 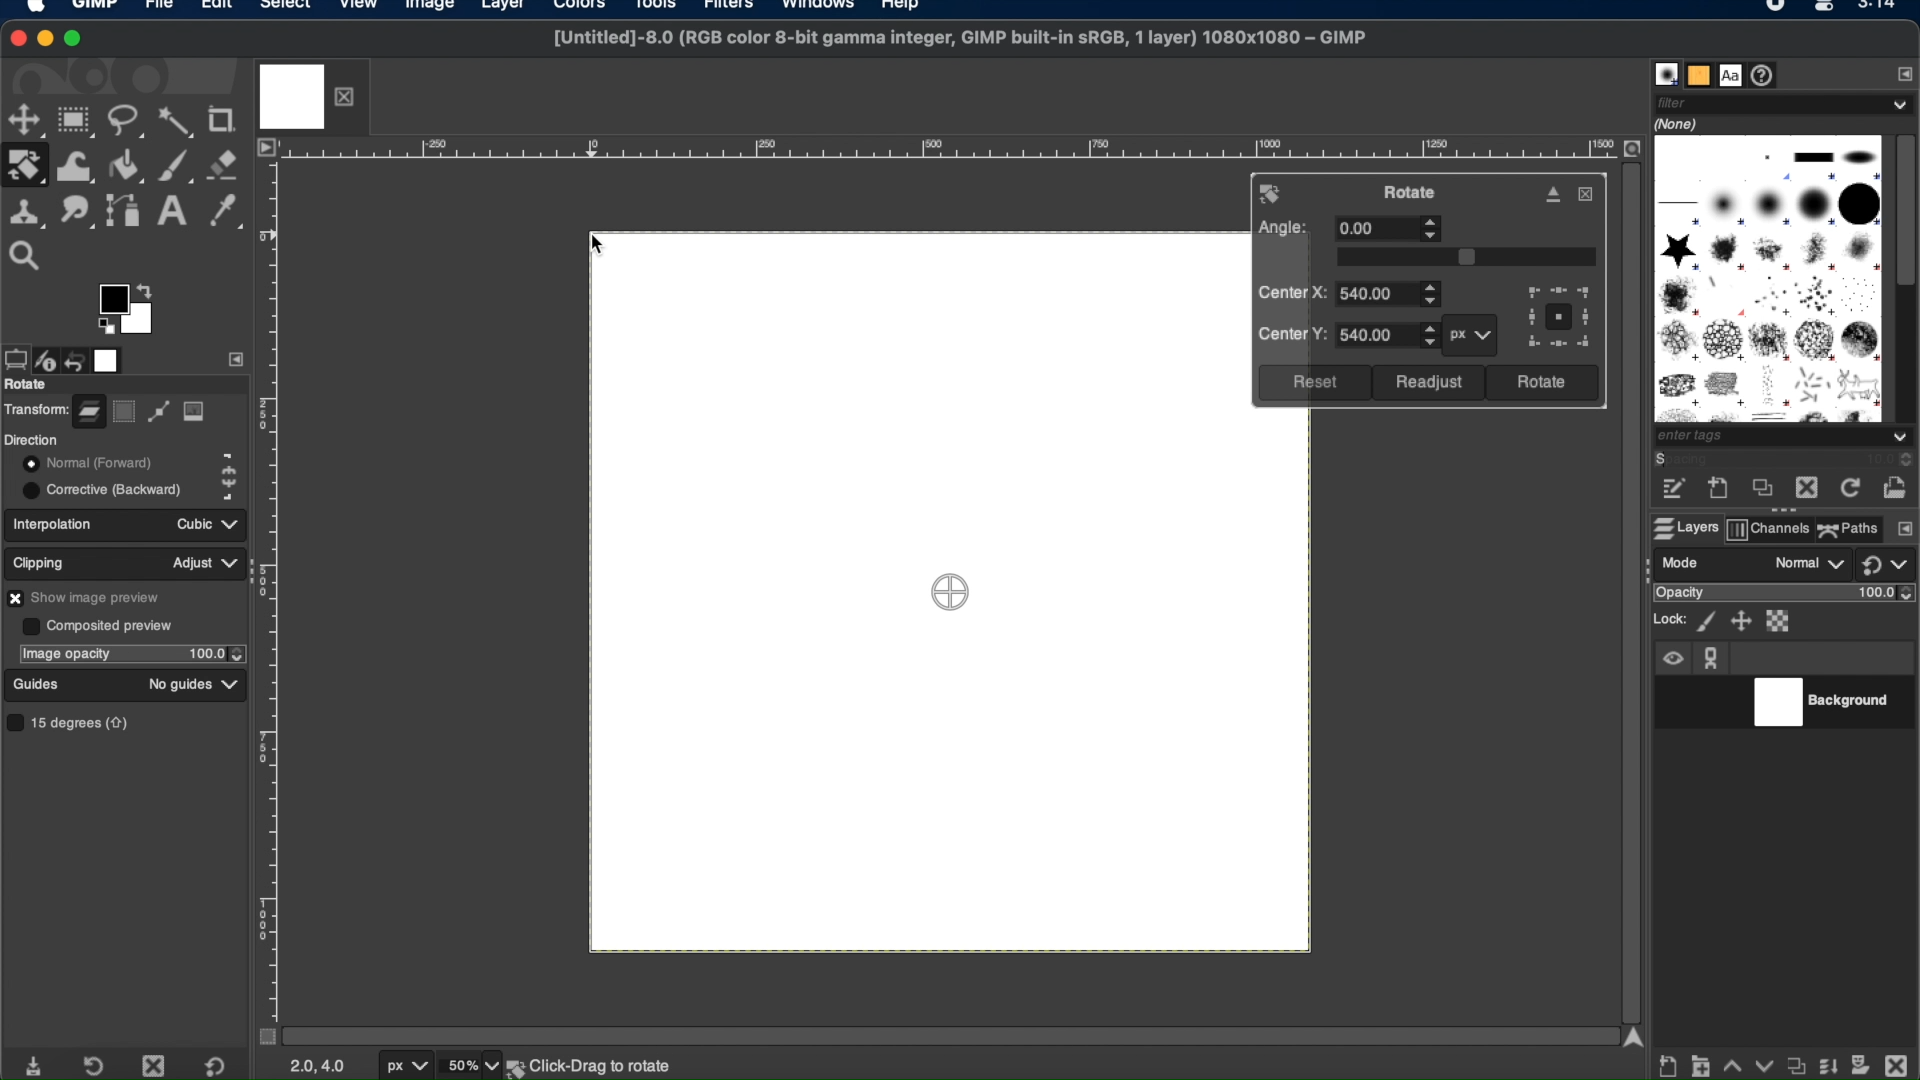 I want to click on reset, so click(x=1313, y=383).